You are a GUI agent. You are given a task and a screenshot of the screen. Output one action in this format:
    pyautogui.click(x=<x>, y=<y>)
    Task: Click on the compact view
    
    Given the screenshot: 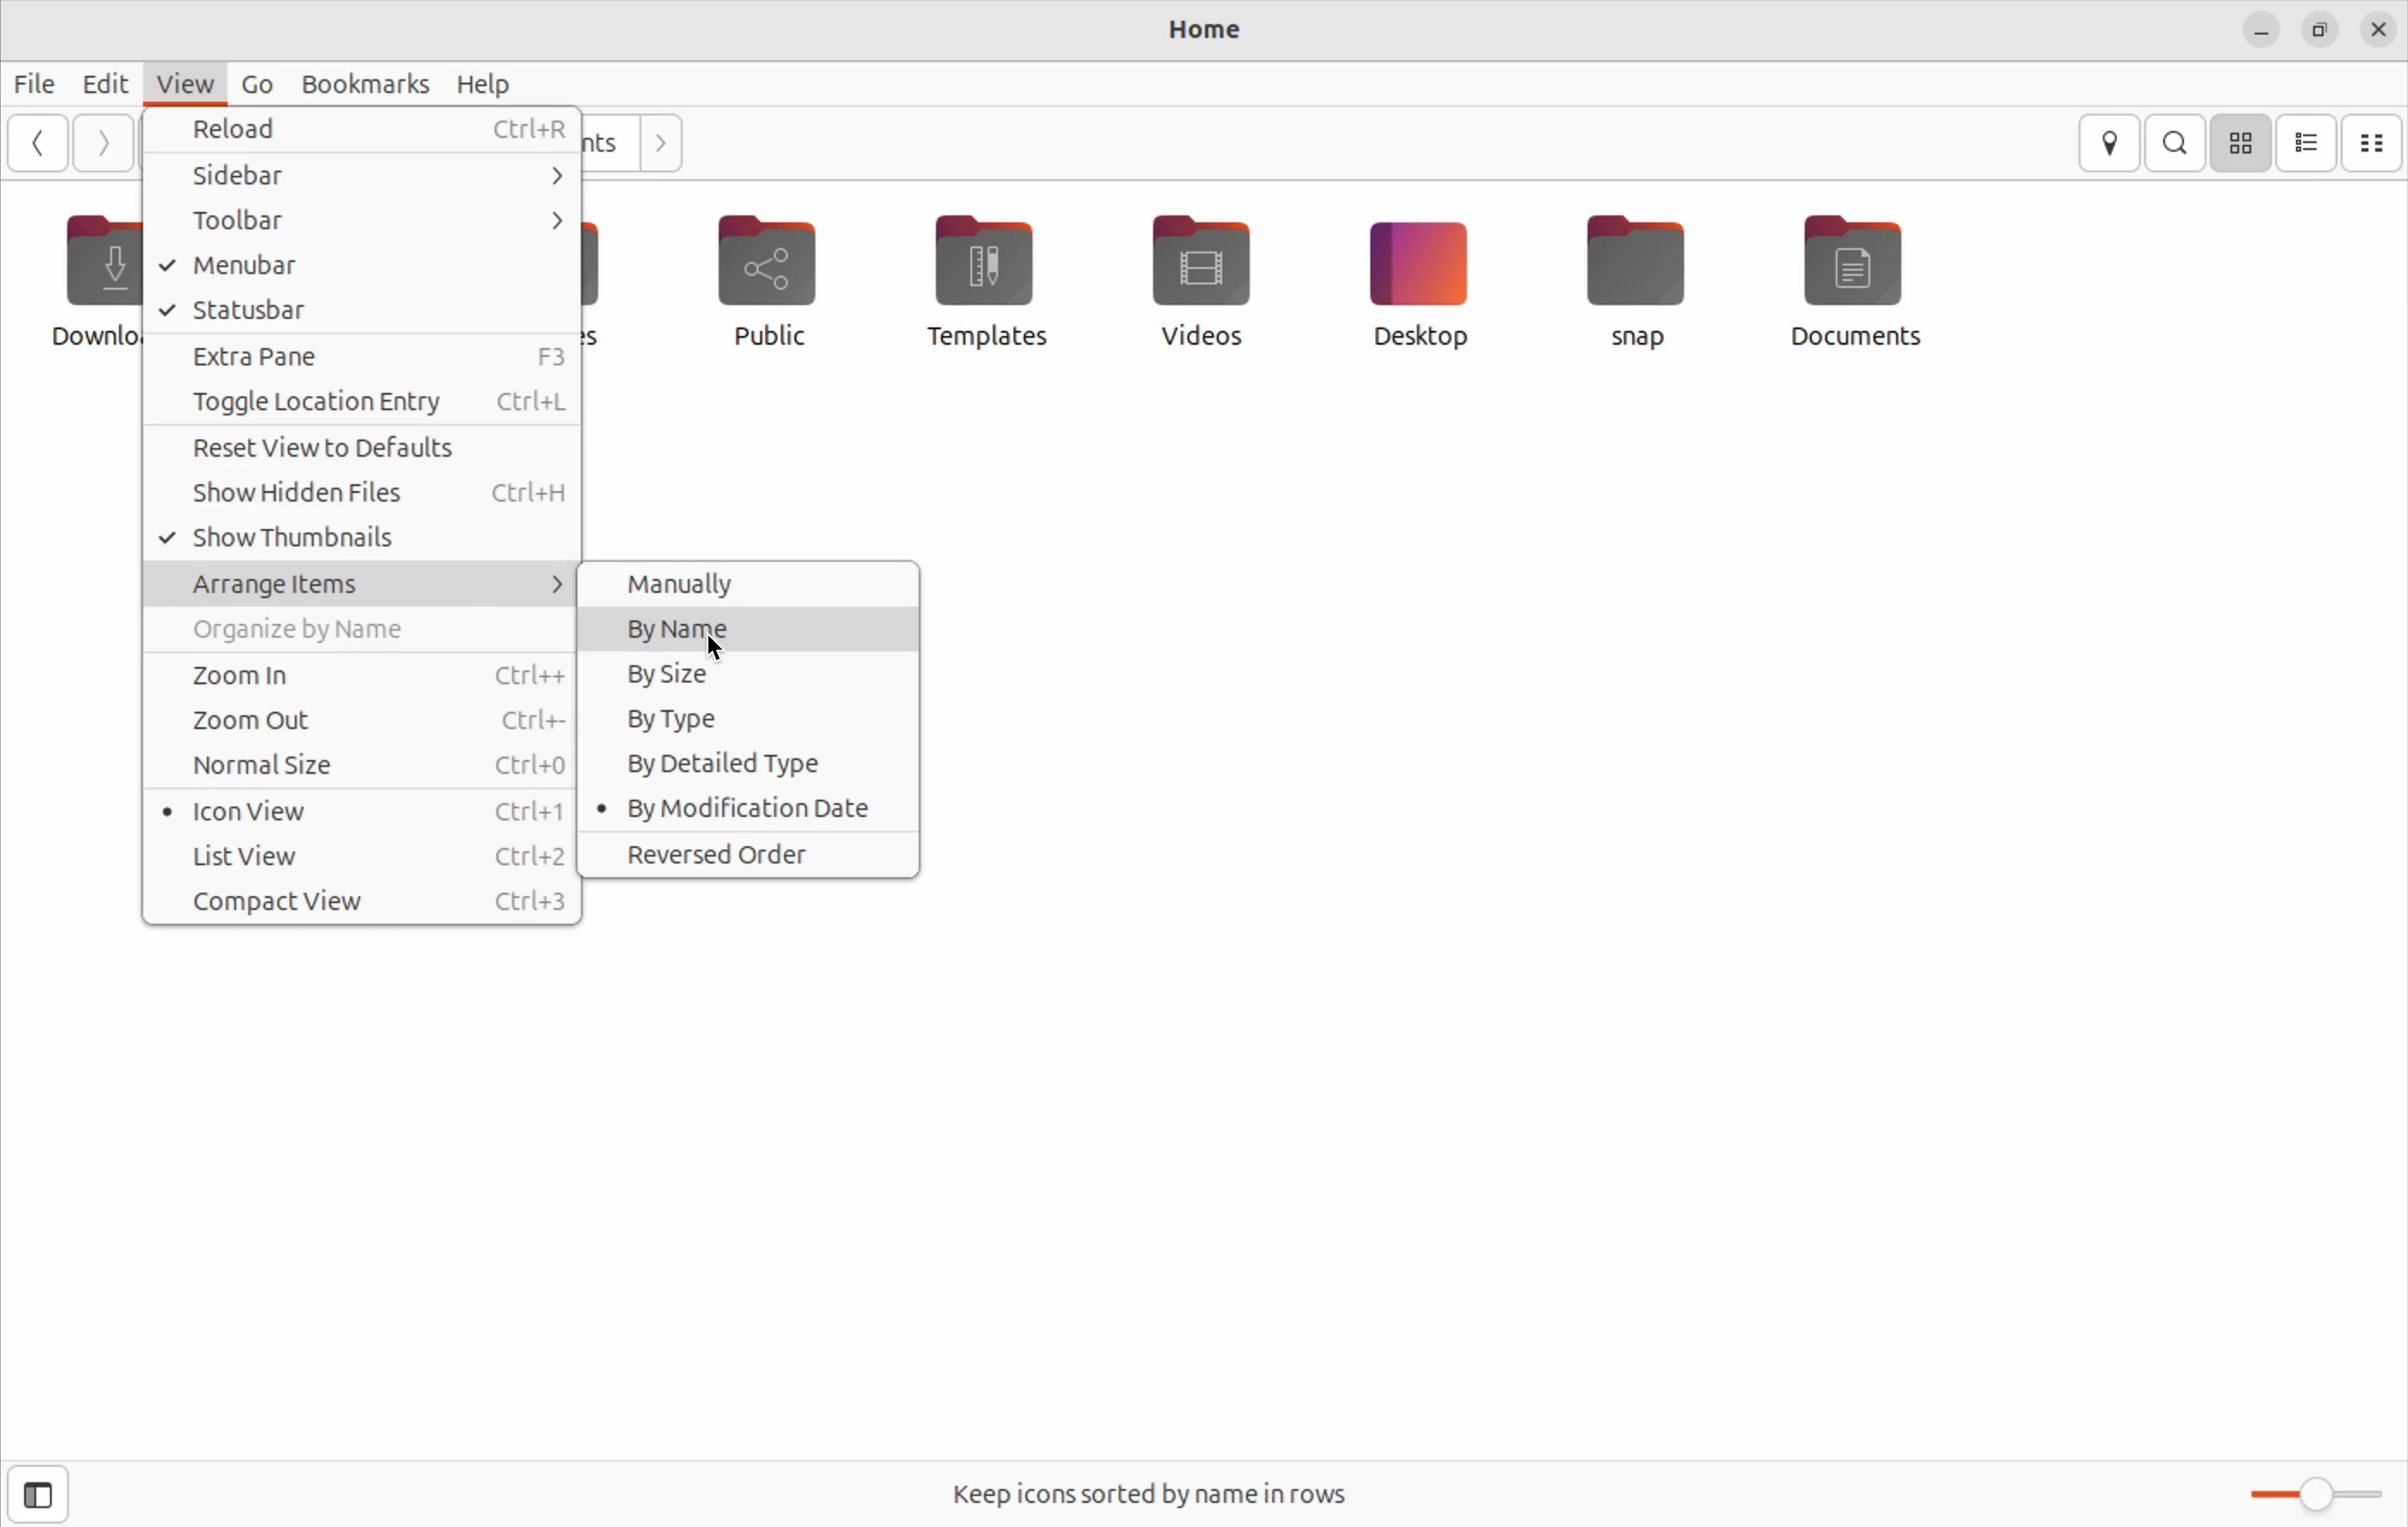 What is the action you would take?
    pyautogui.click(x=368, y=904)
    